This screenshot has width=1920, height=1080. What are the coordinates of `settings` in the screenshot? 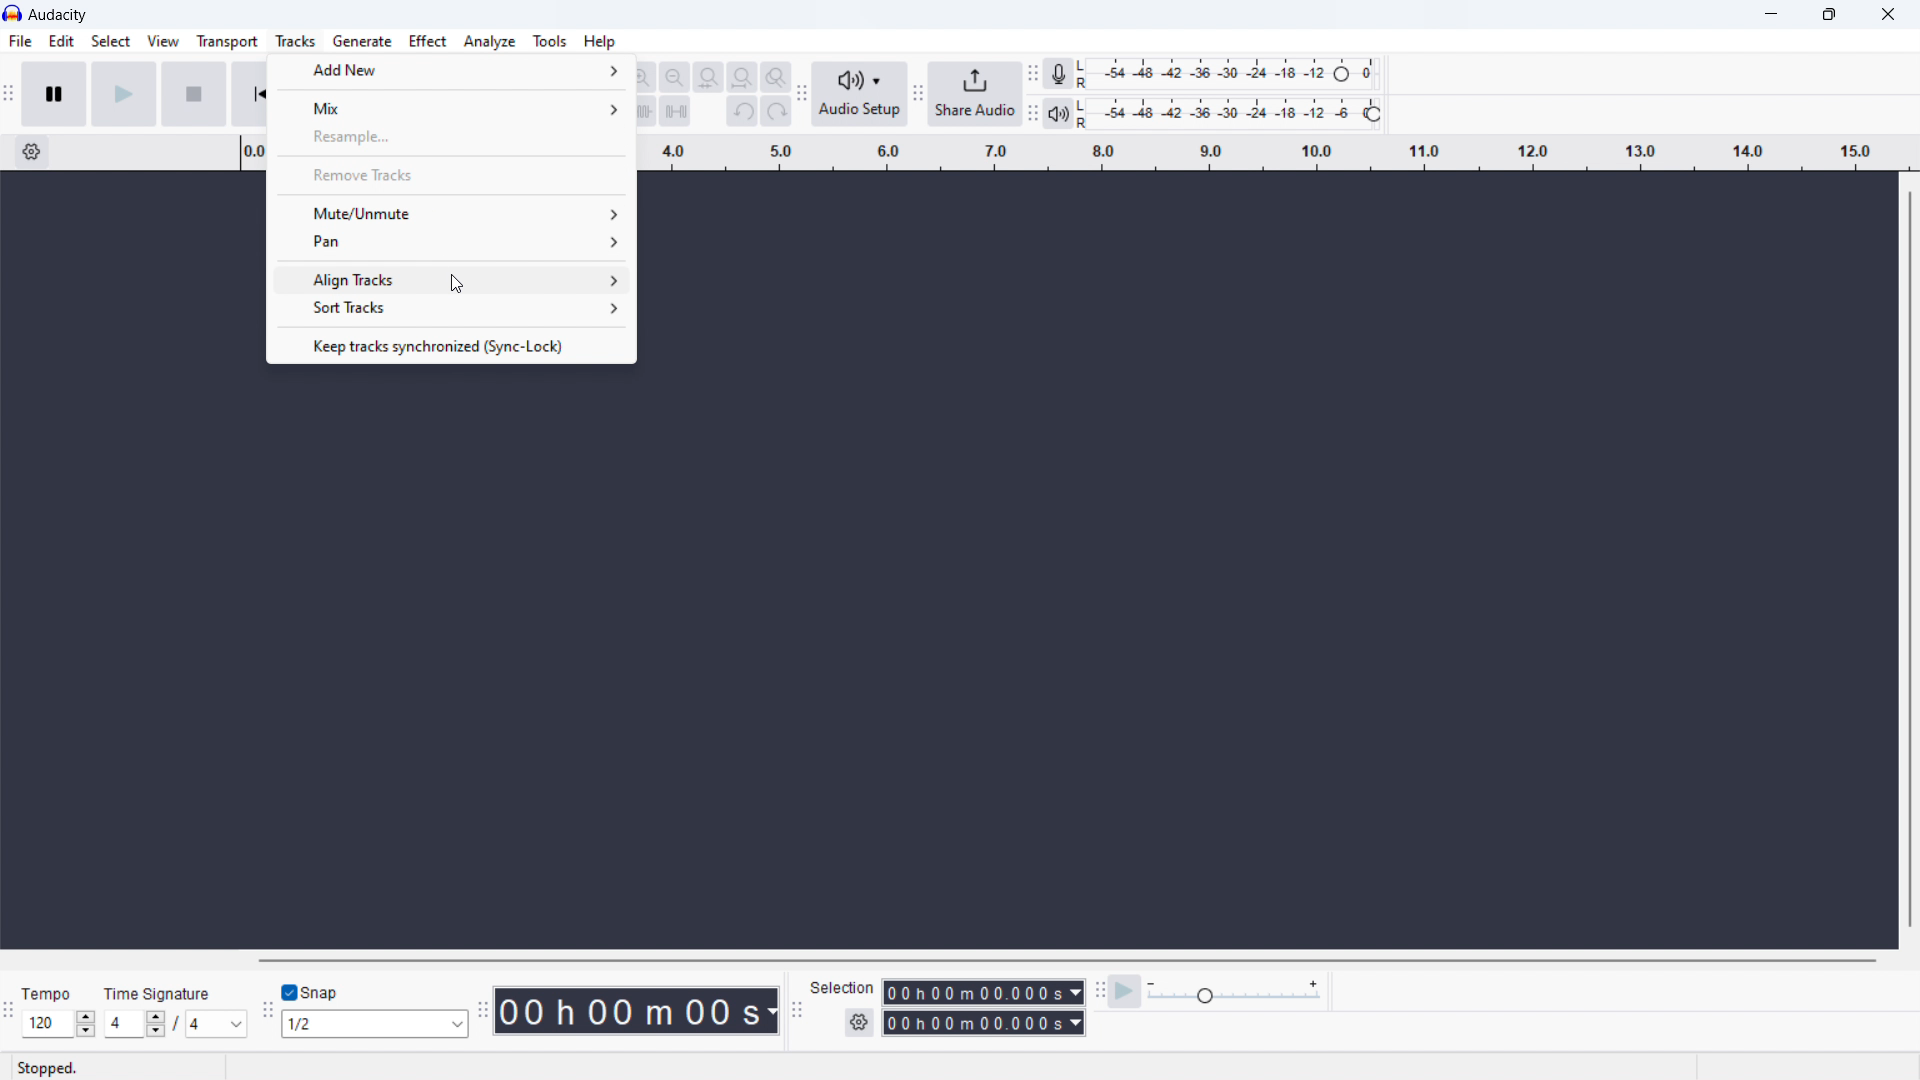 It's located at (30, 152).